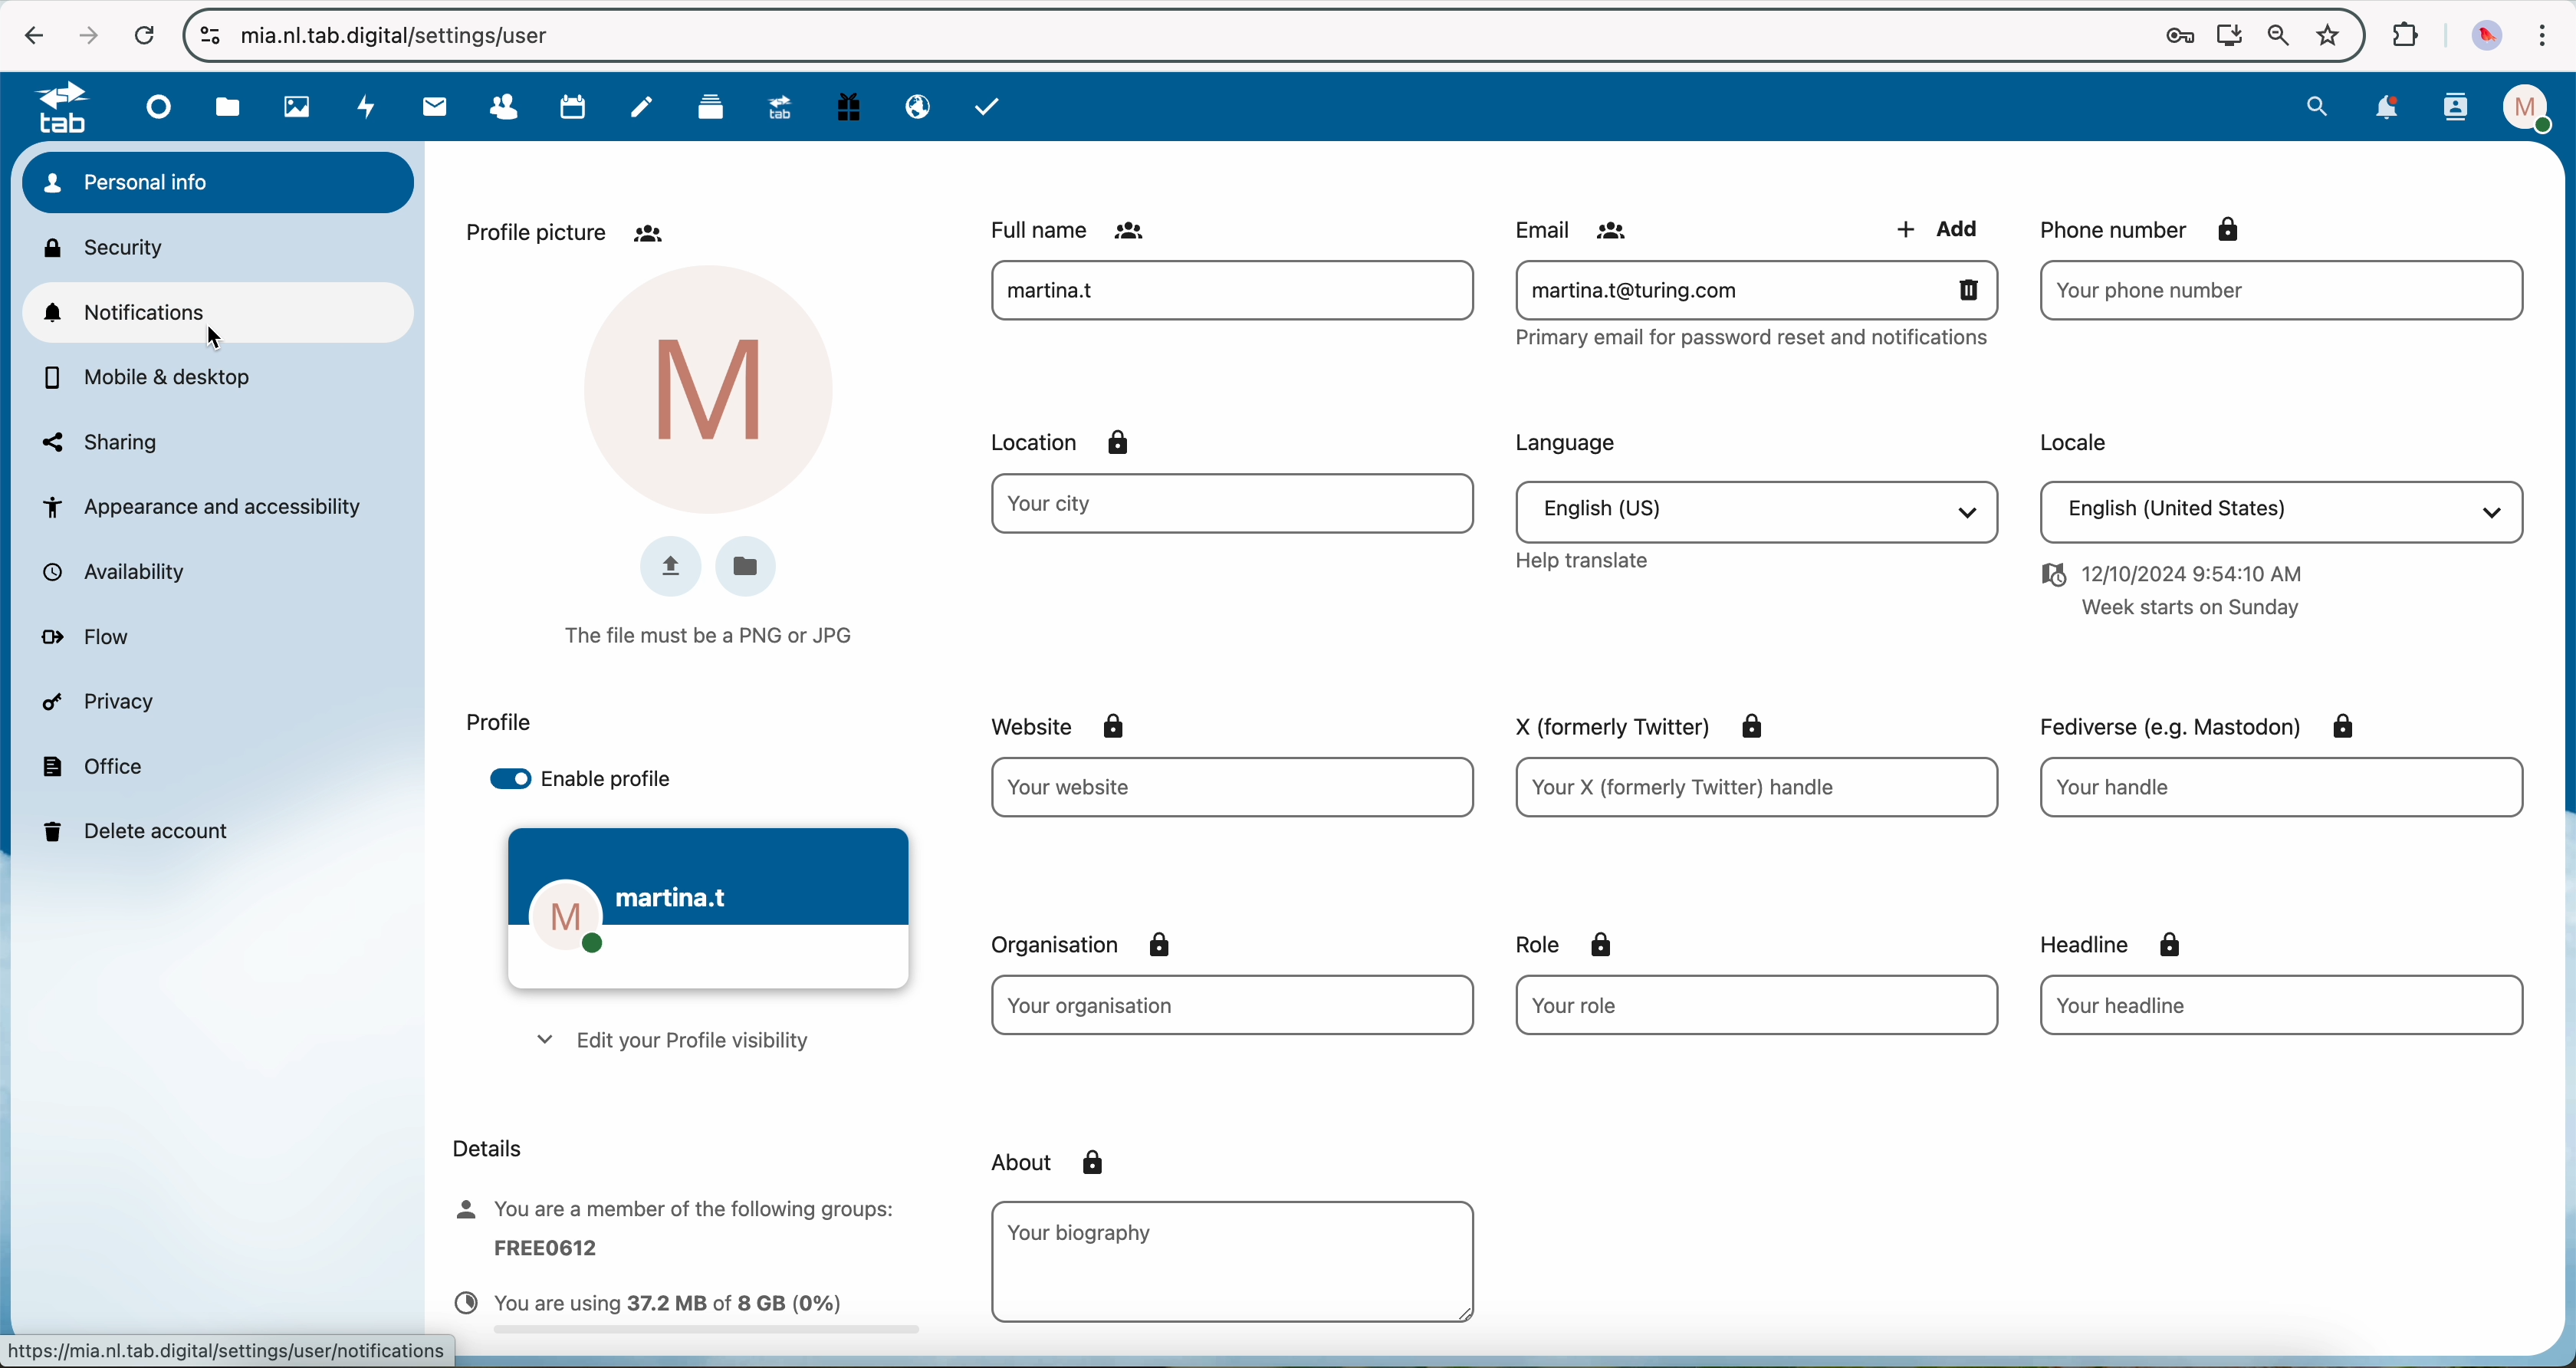 The image size is (2576, 1368). Describe the element at coordinates (2487, 34) in the screenshot. I see `profile picture` at that location.